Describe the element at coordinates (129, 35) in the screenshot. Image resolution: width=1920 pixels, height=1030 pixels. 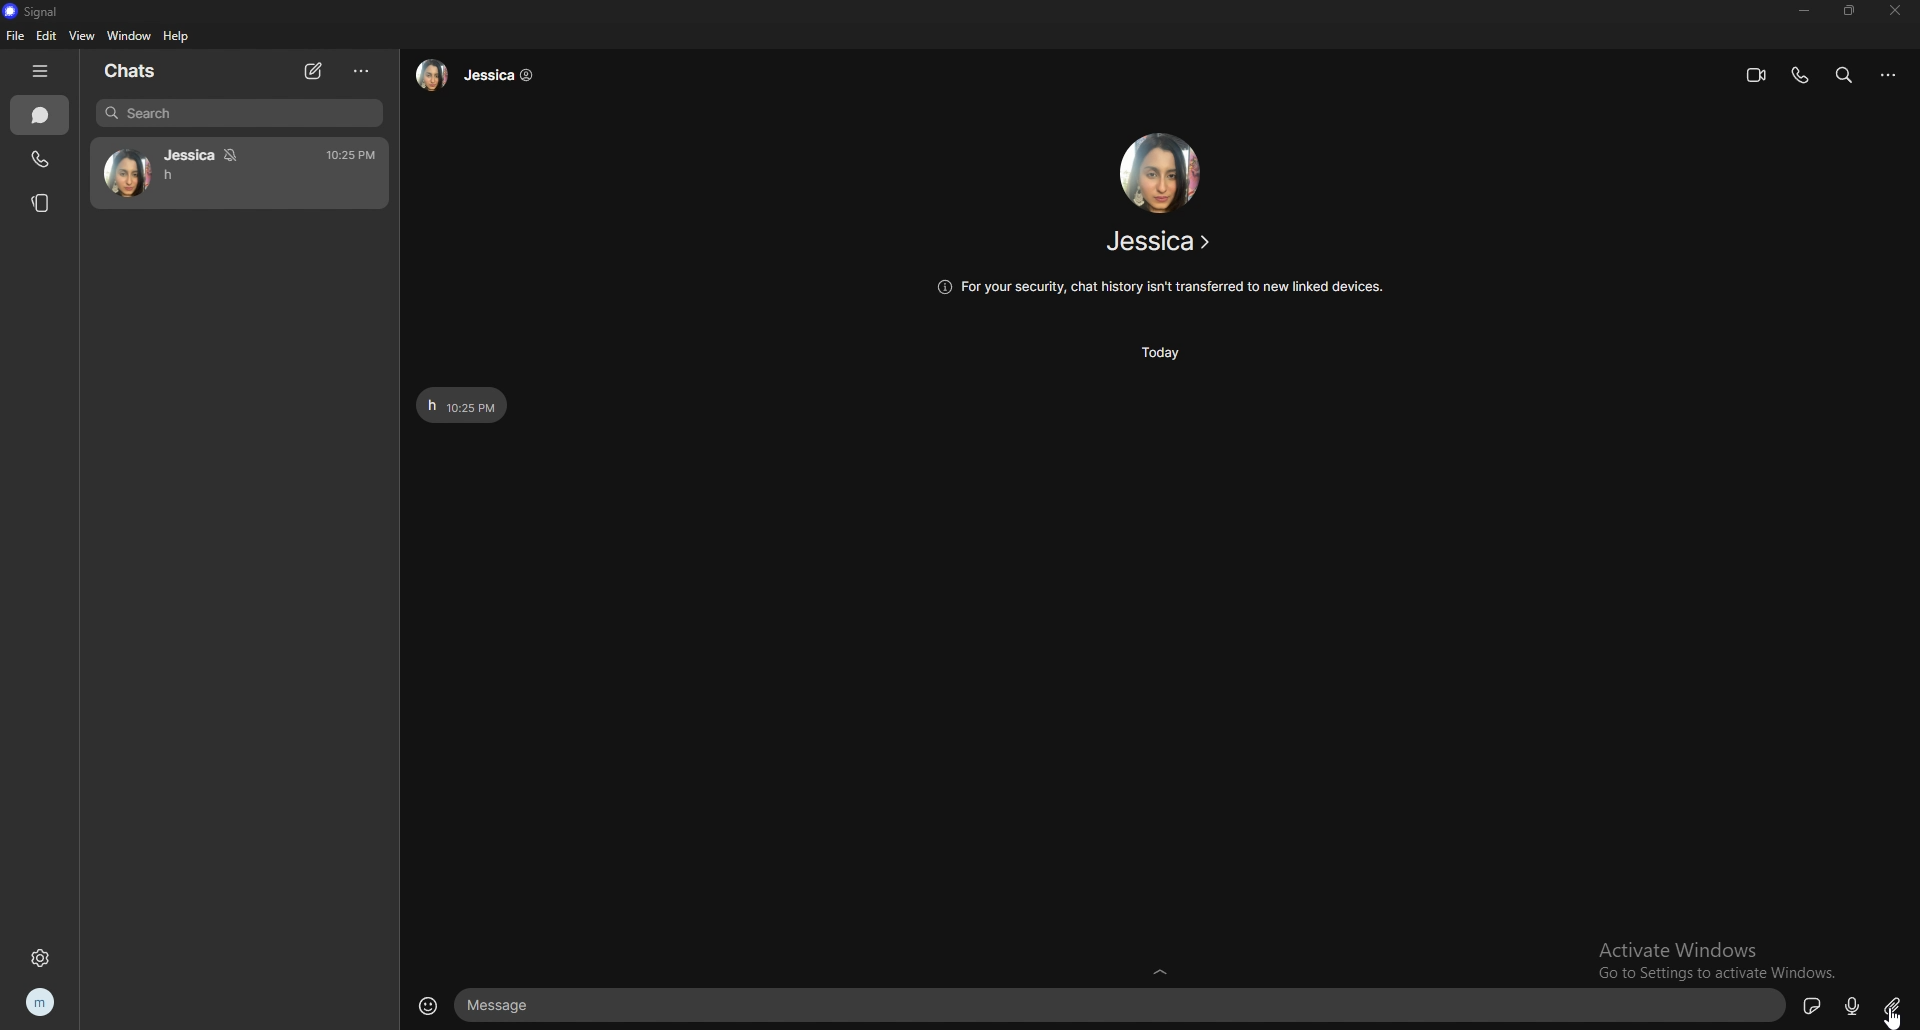
I see `window` at that location.